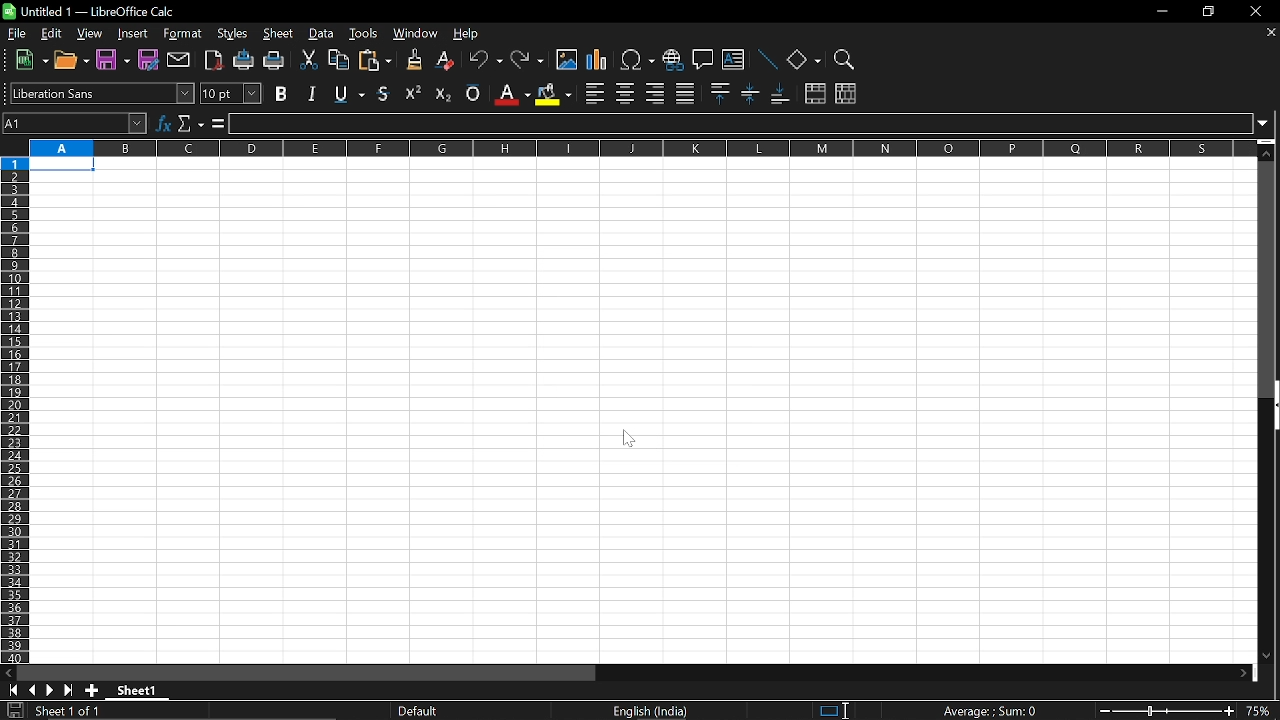  What do you see at coordinates (73, 63) in the screenshot?
I see `open` at bounding box center [73, 63].